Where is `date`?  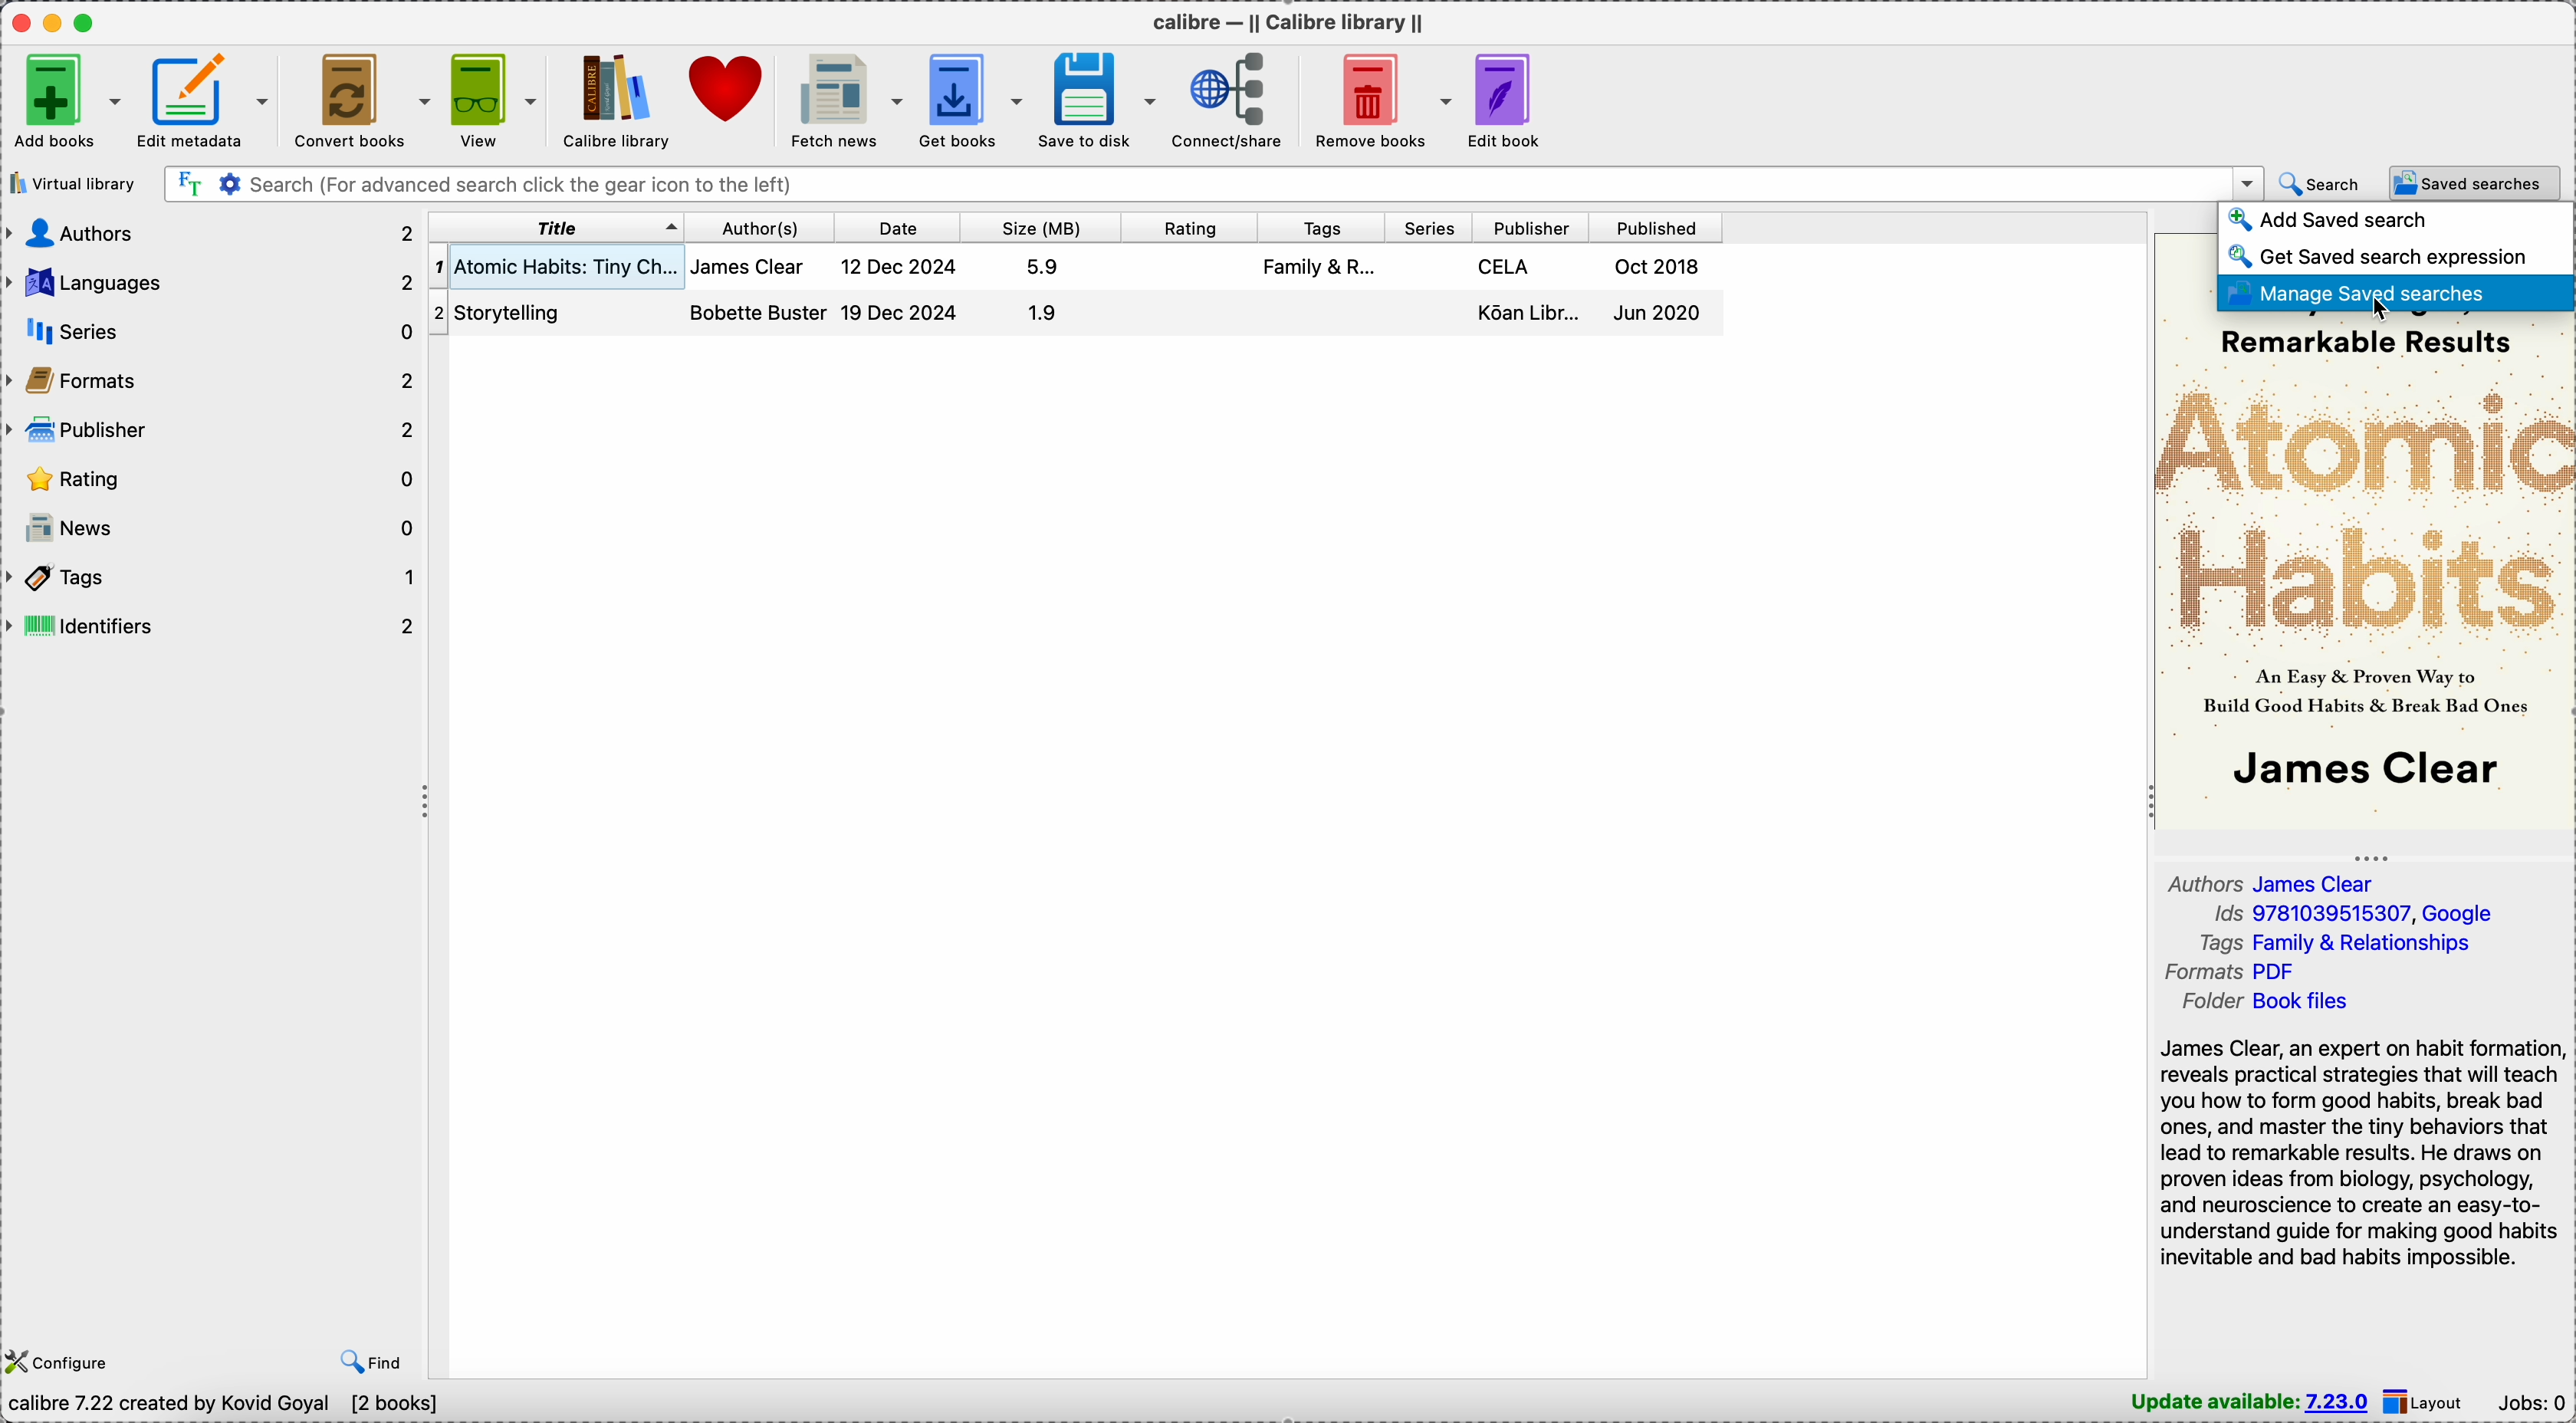 date is located at coordinates (904, 290).